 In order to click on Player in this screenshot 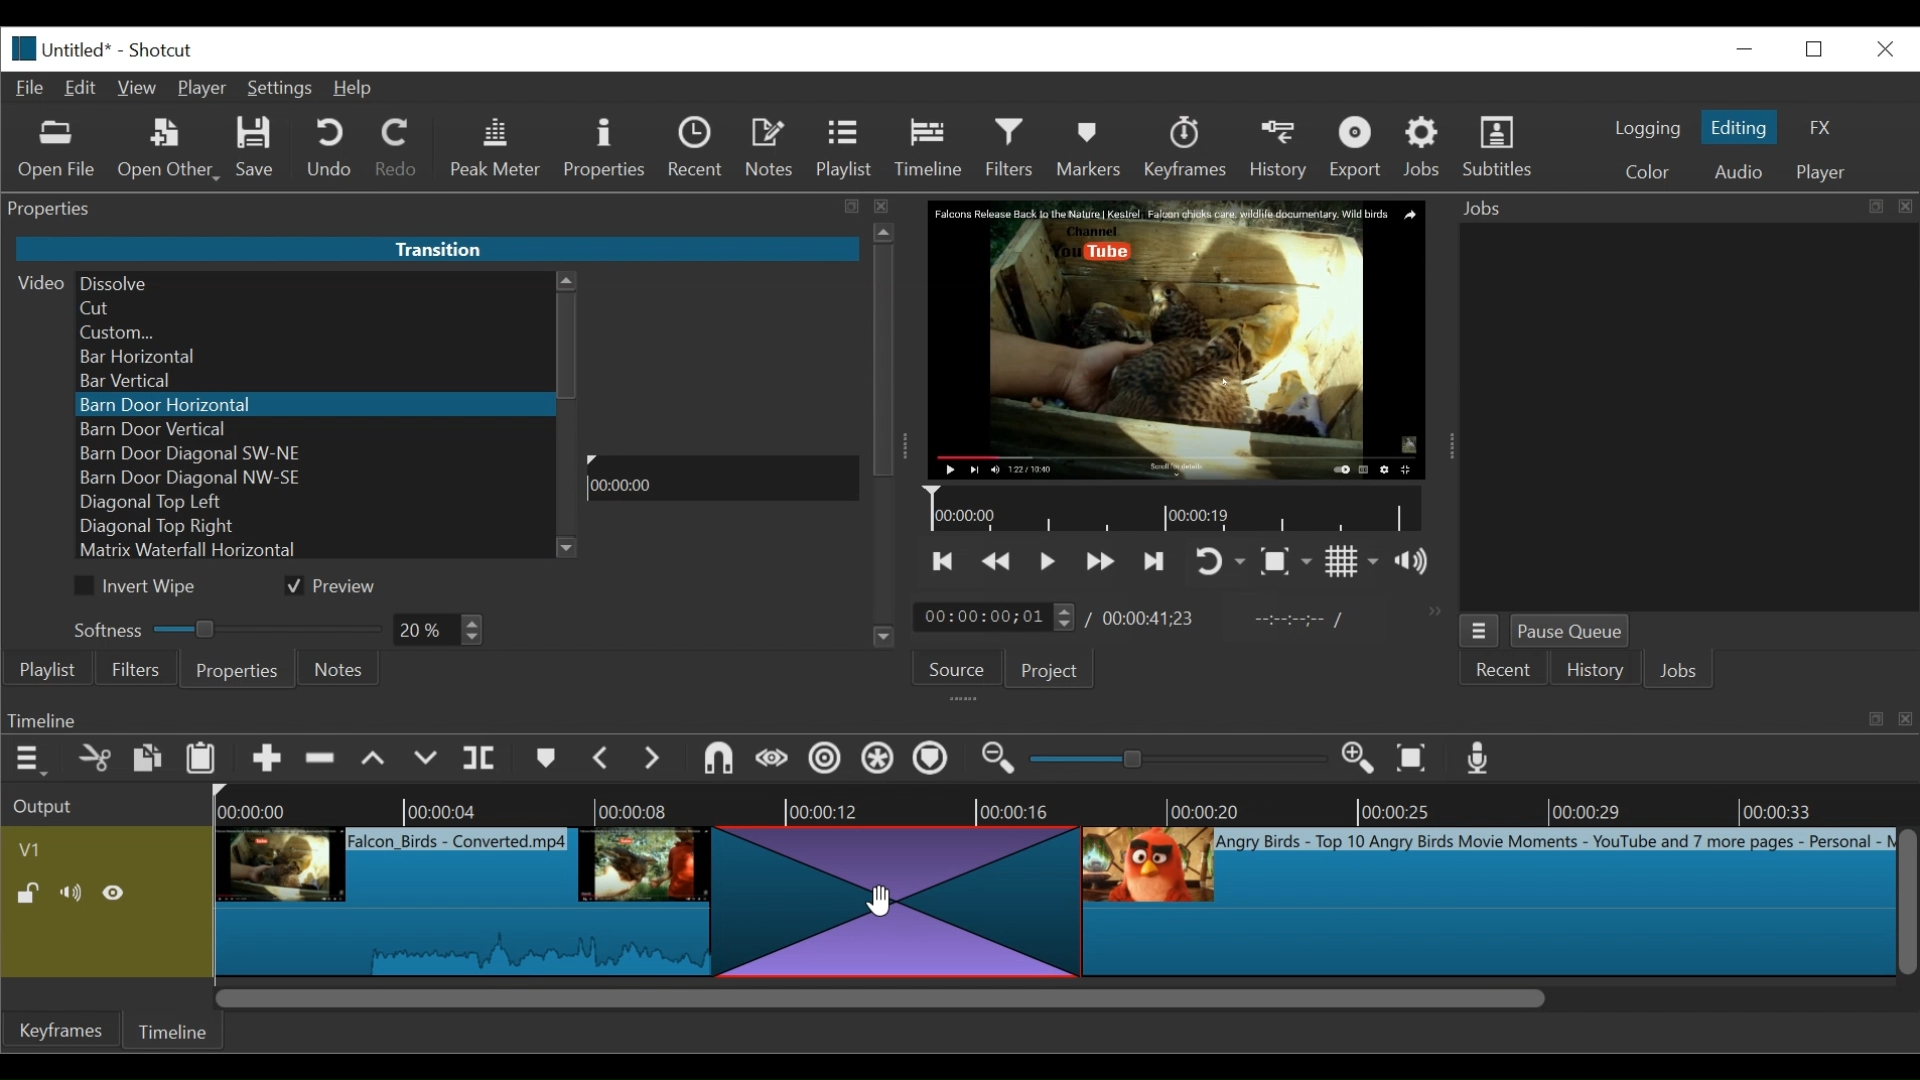, I will do `click(205, 88)`.